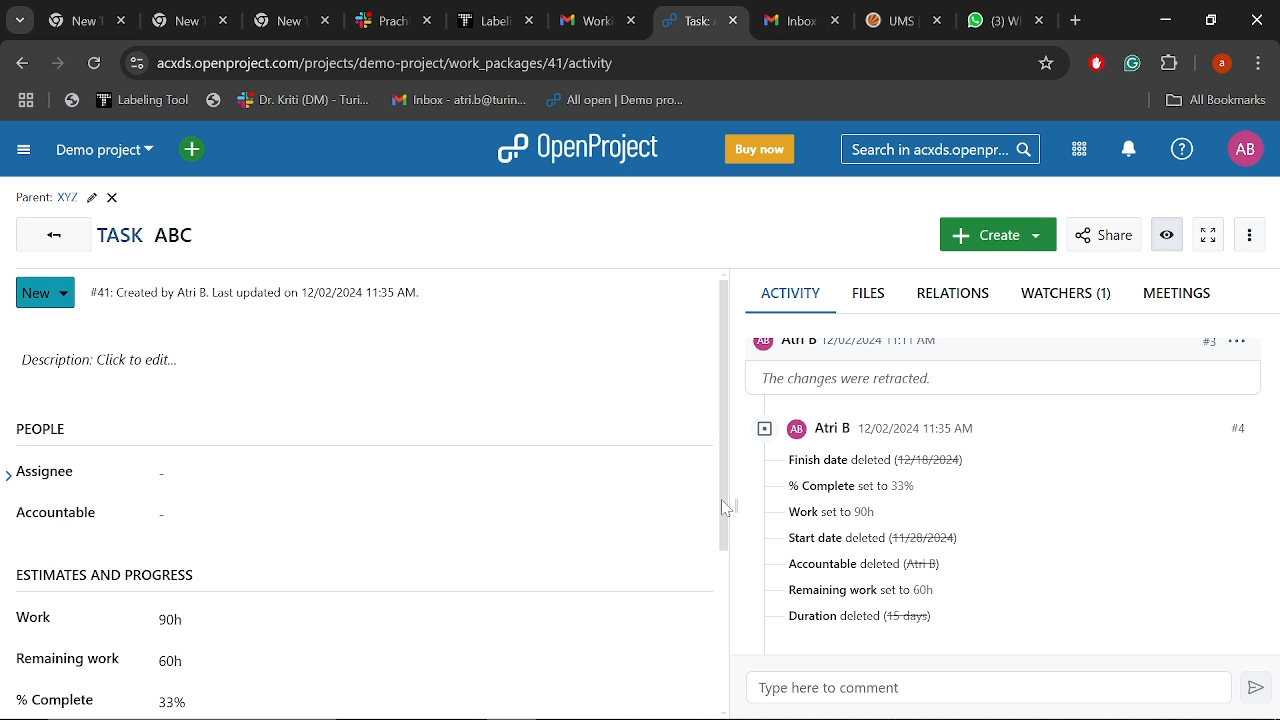 The height and width of the screenshot is (720, 1280). Describe the element at coordinates (1179, 149) in the screenshot. I see `Help` at that location.